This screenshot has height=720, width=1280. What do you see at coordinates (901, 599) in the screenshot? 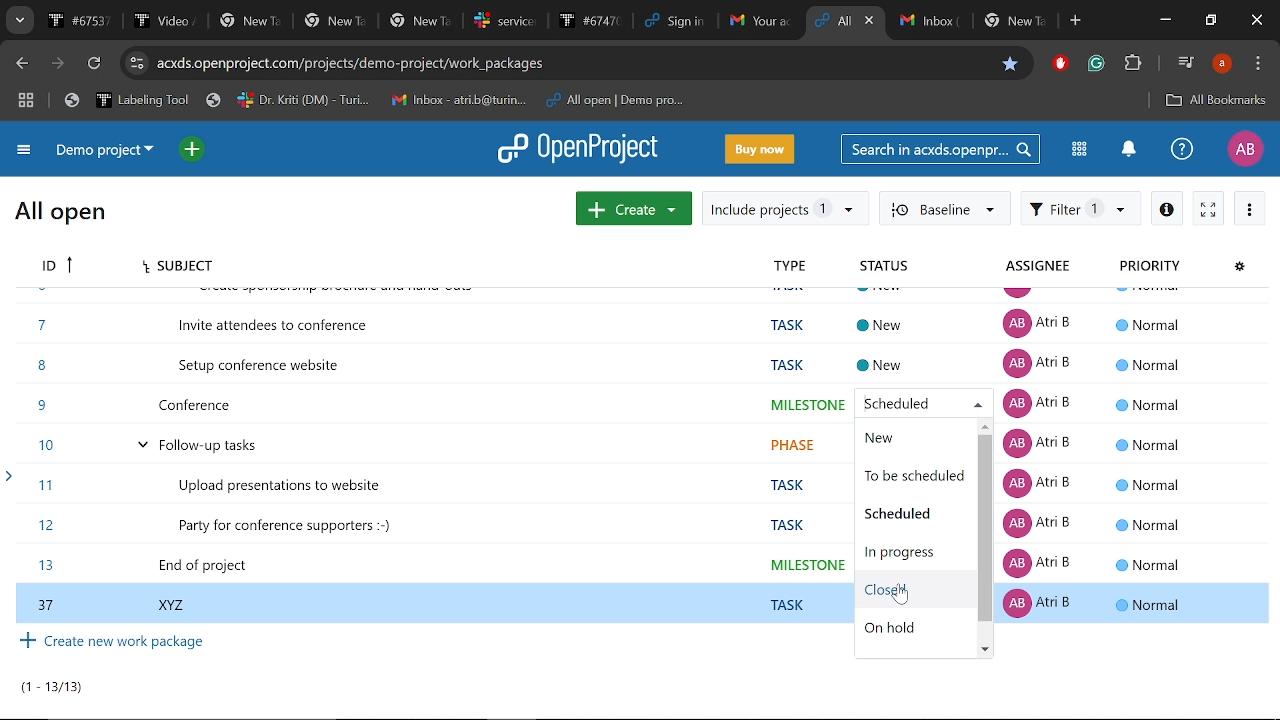
I see `cursor` at bounding box center [901, 599].